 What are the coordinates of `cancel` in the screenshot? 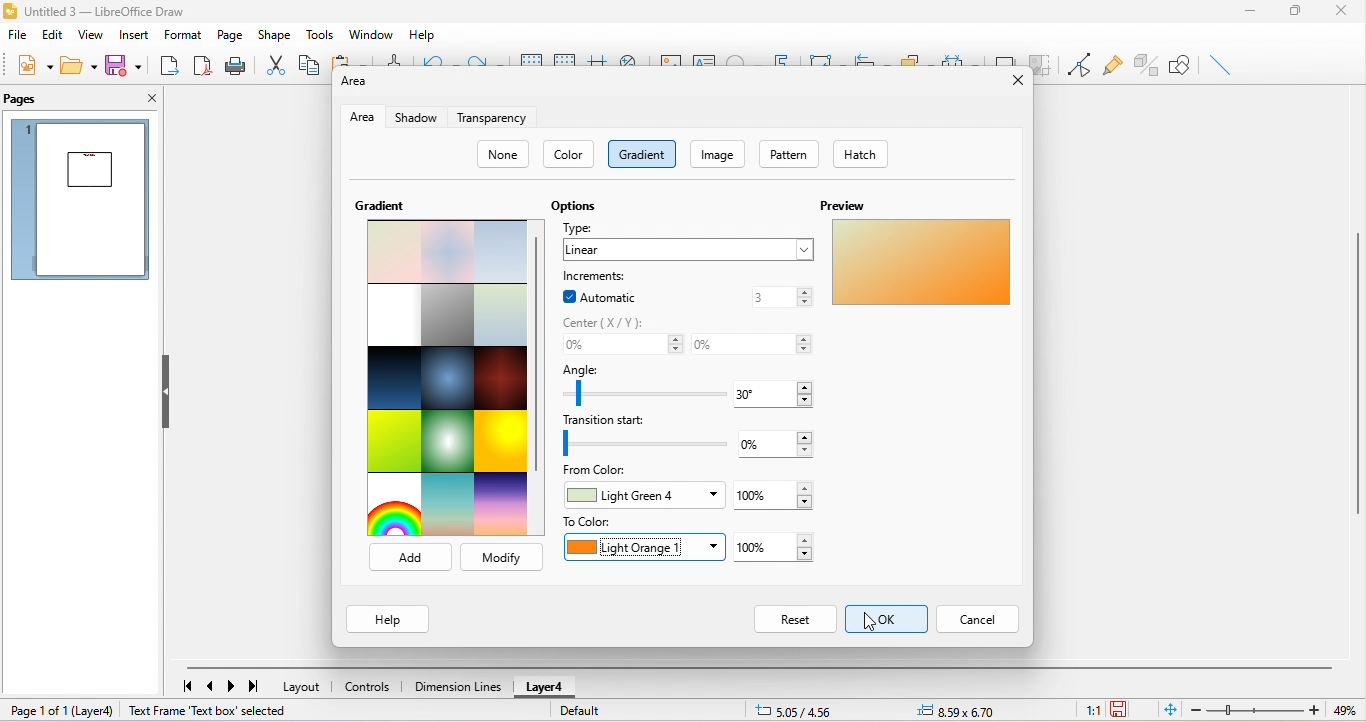 It's located at (977, 620).